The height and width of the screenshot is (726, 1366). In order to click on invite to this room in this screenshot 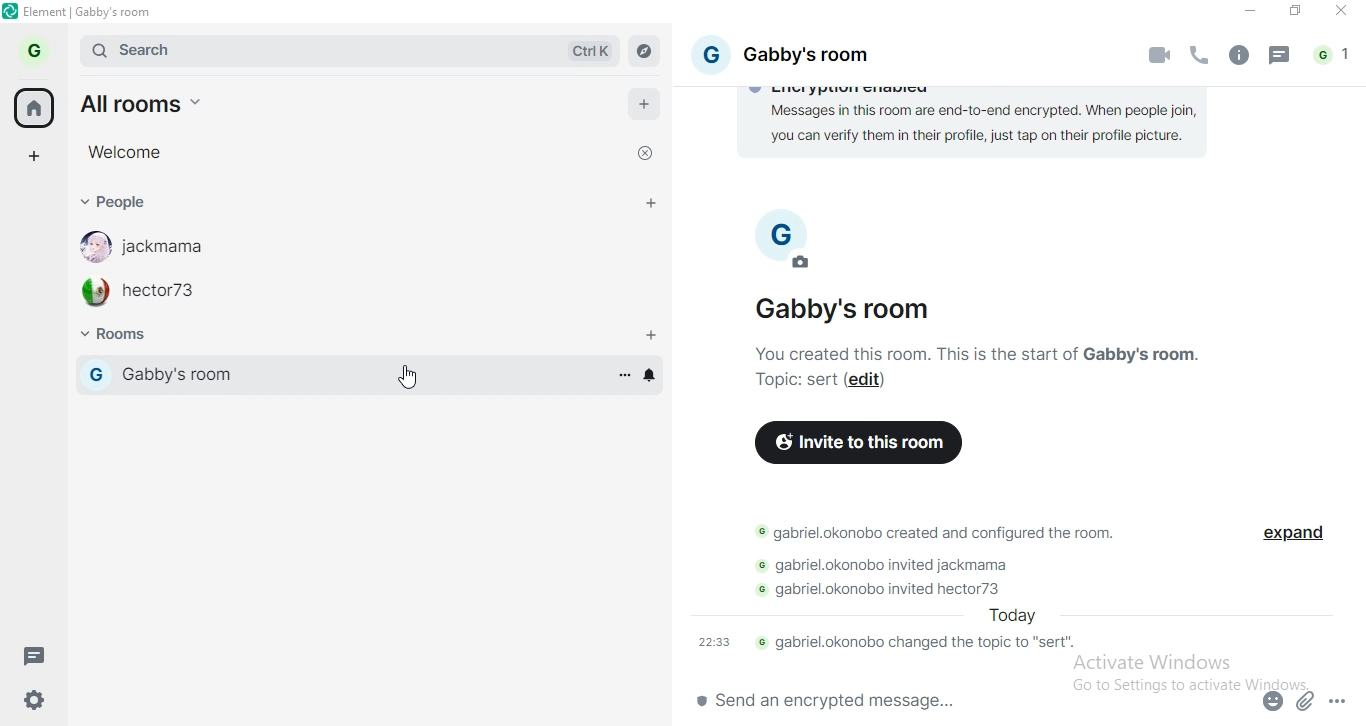, I will do `click(858, 442)`.